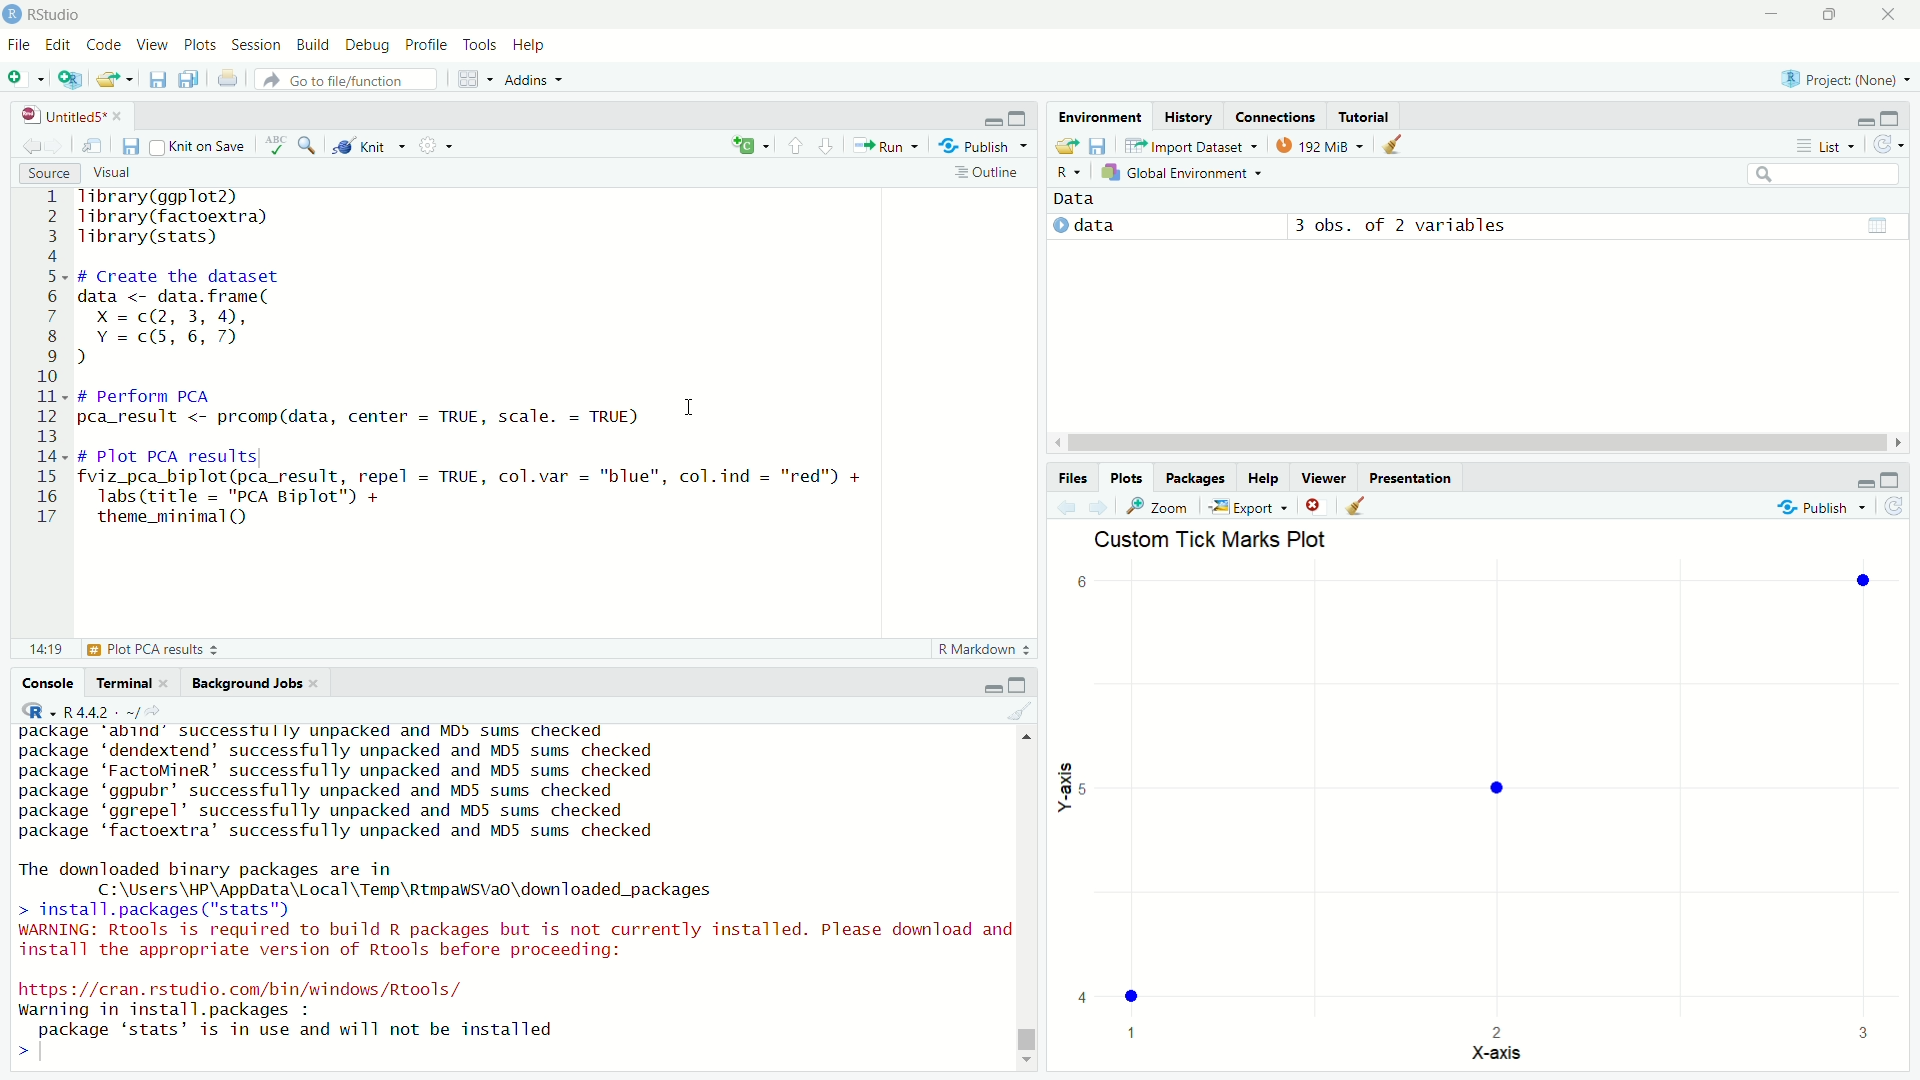  What do you see at coordinates (20, 46) in the screenshot?
I see `File` at bounding box center [20, 46].